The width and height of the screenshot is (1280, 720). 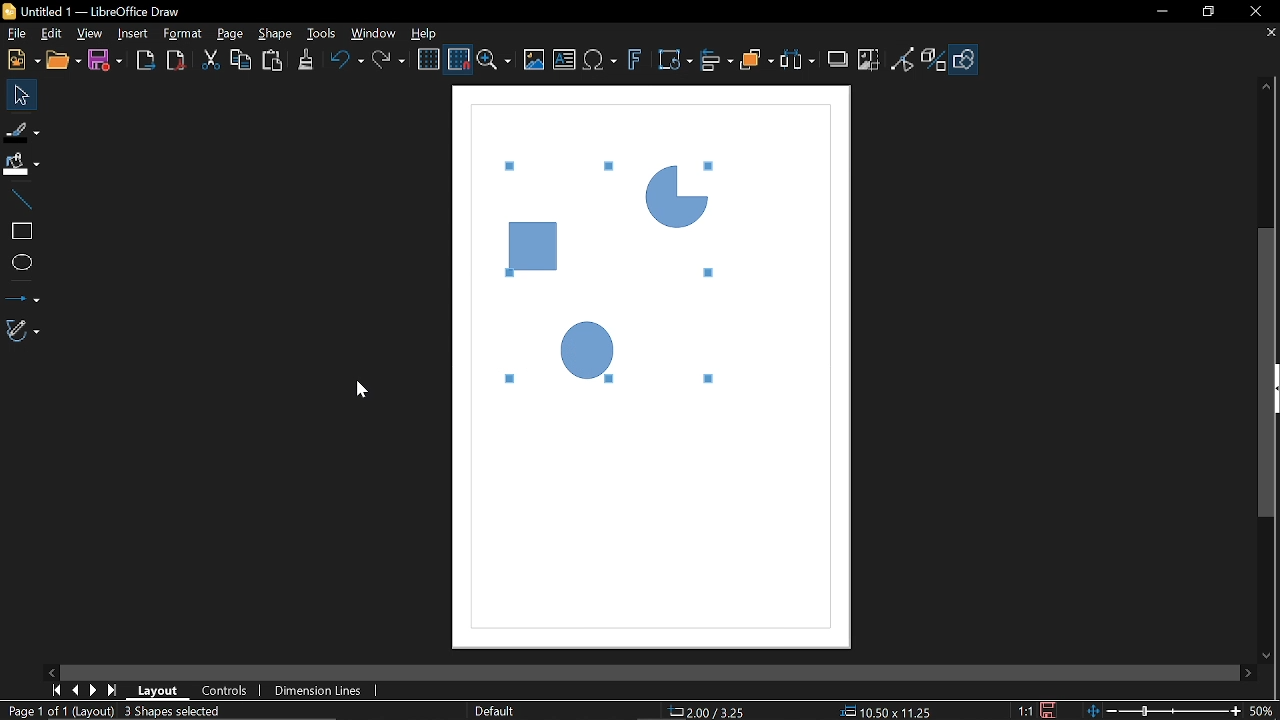 What do you see at coordinates (1264, 710) in the screenshot?
I see `Current zoom` at bounding box center [1264, 710].